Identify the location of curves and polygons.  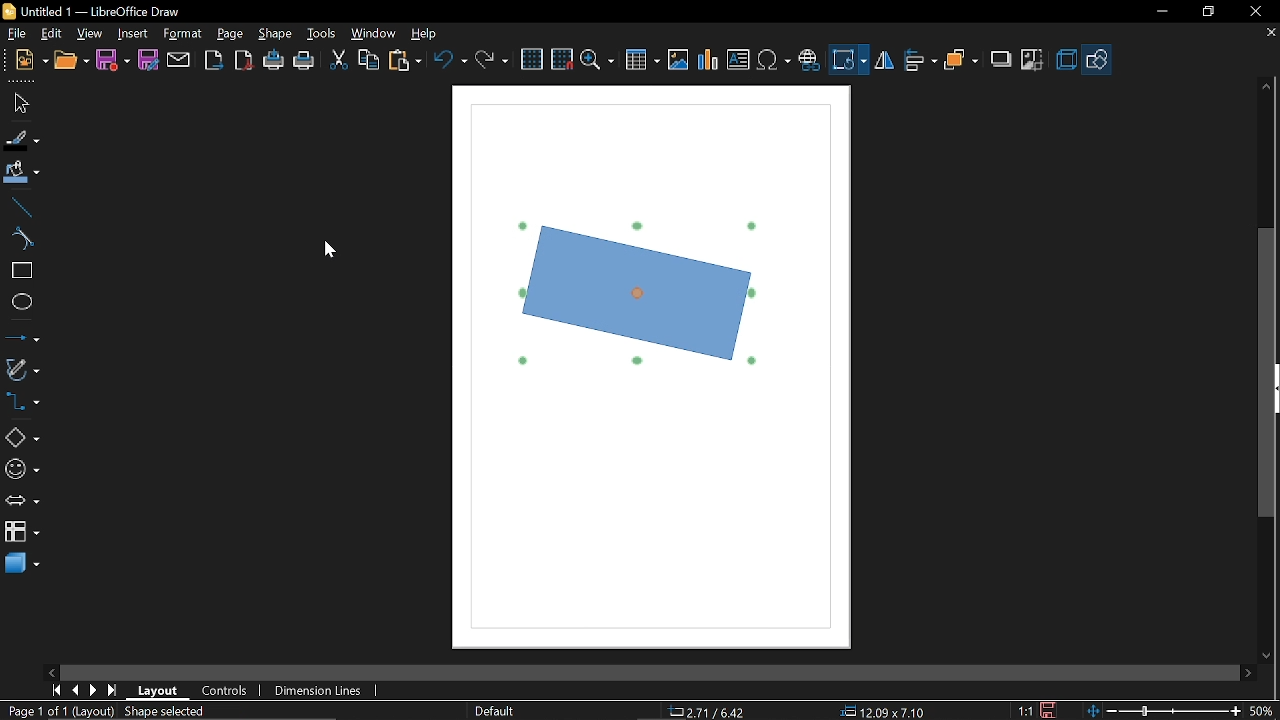
(22, 370).